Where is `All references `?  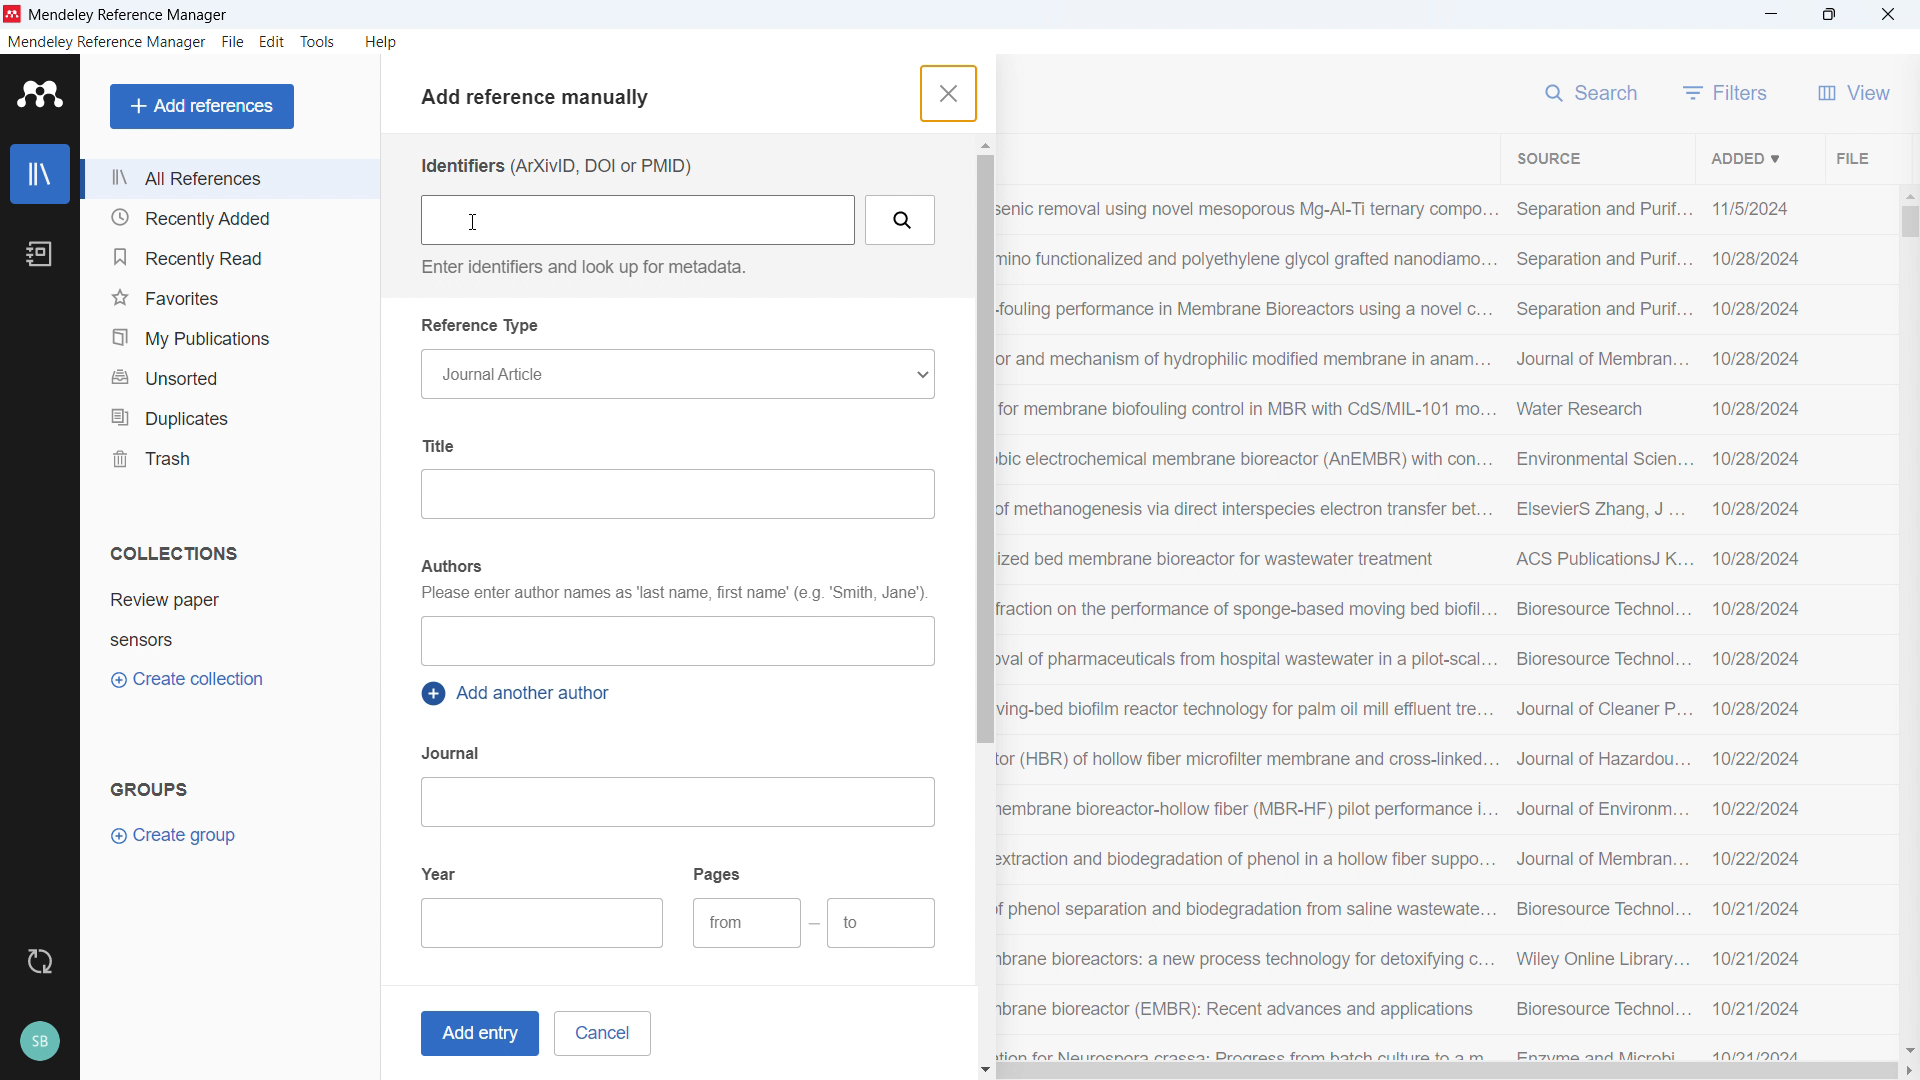
All references  is located at coordinates (229, 178).